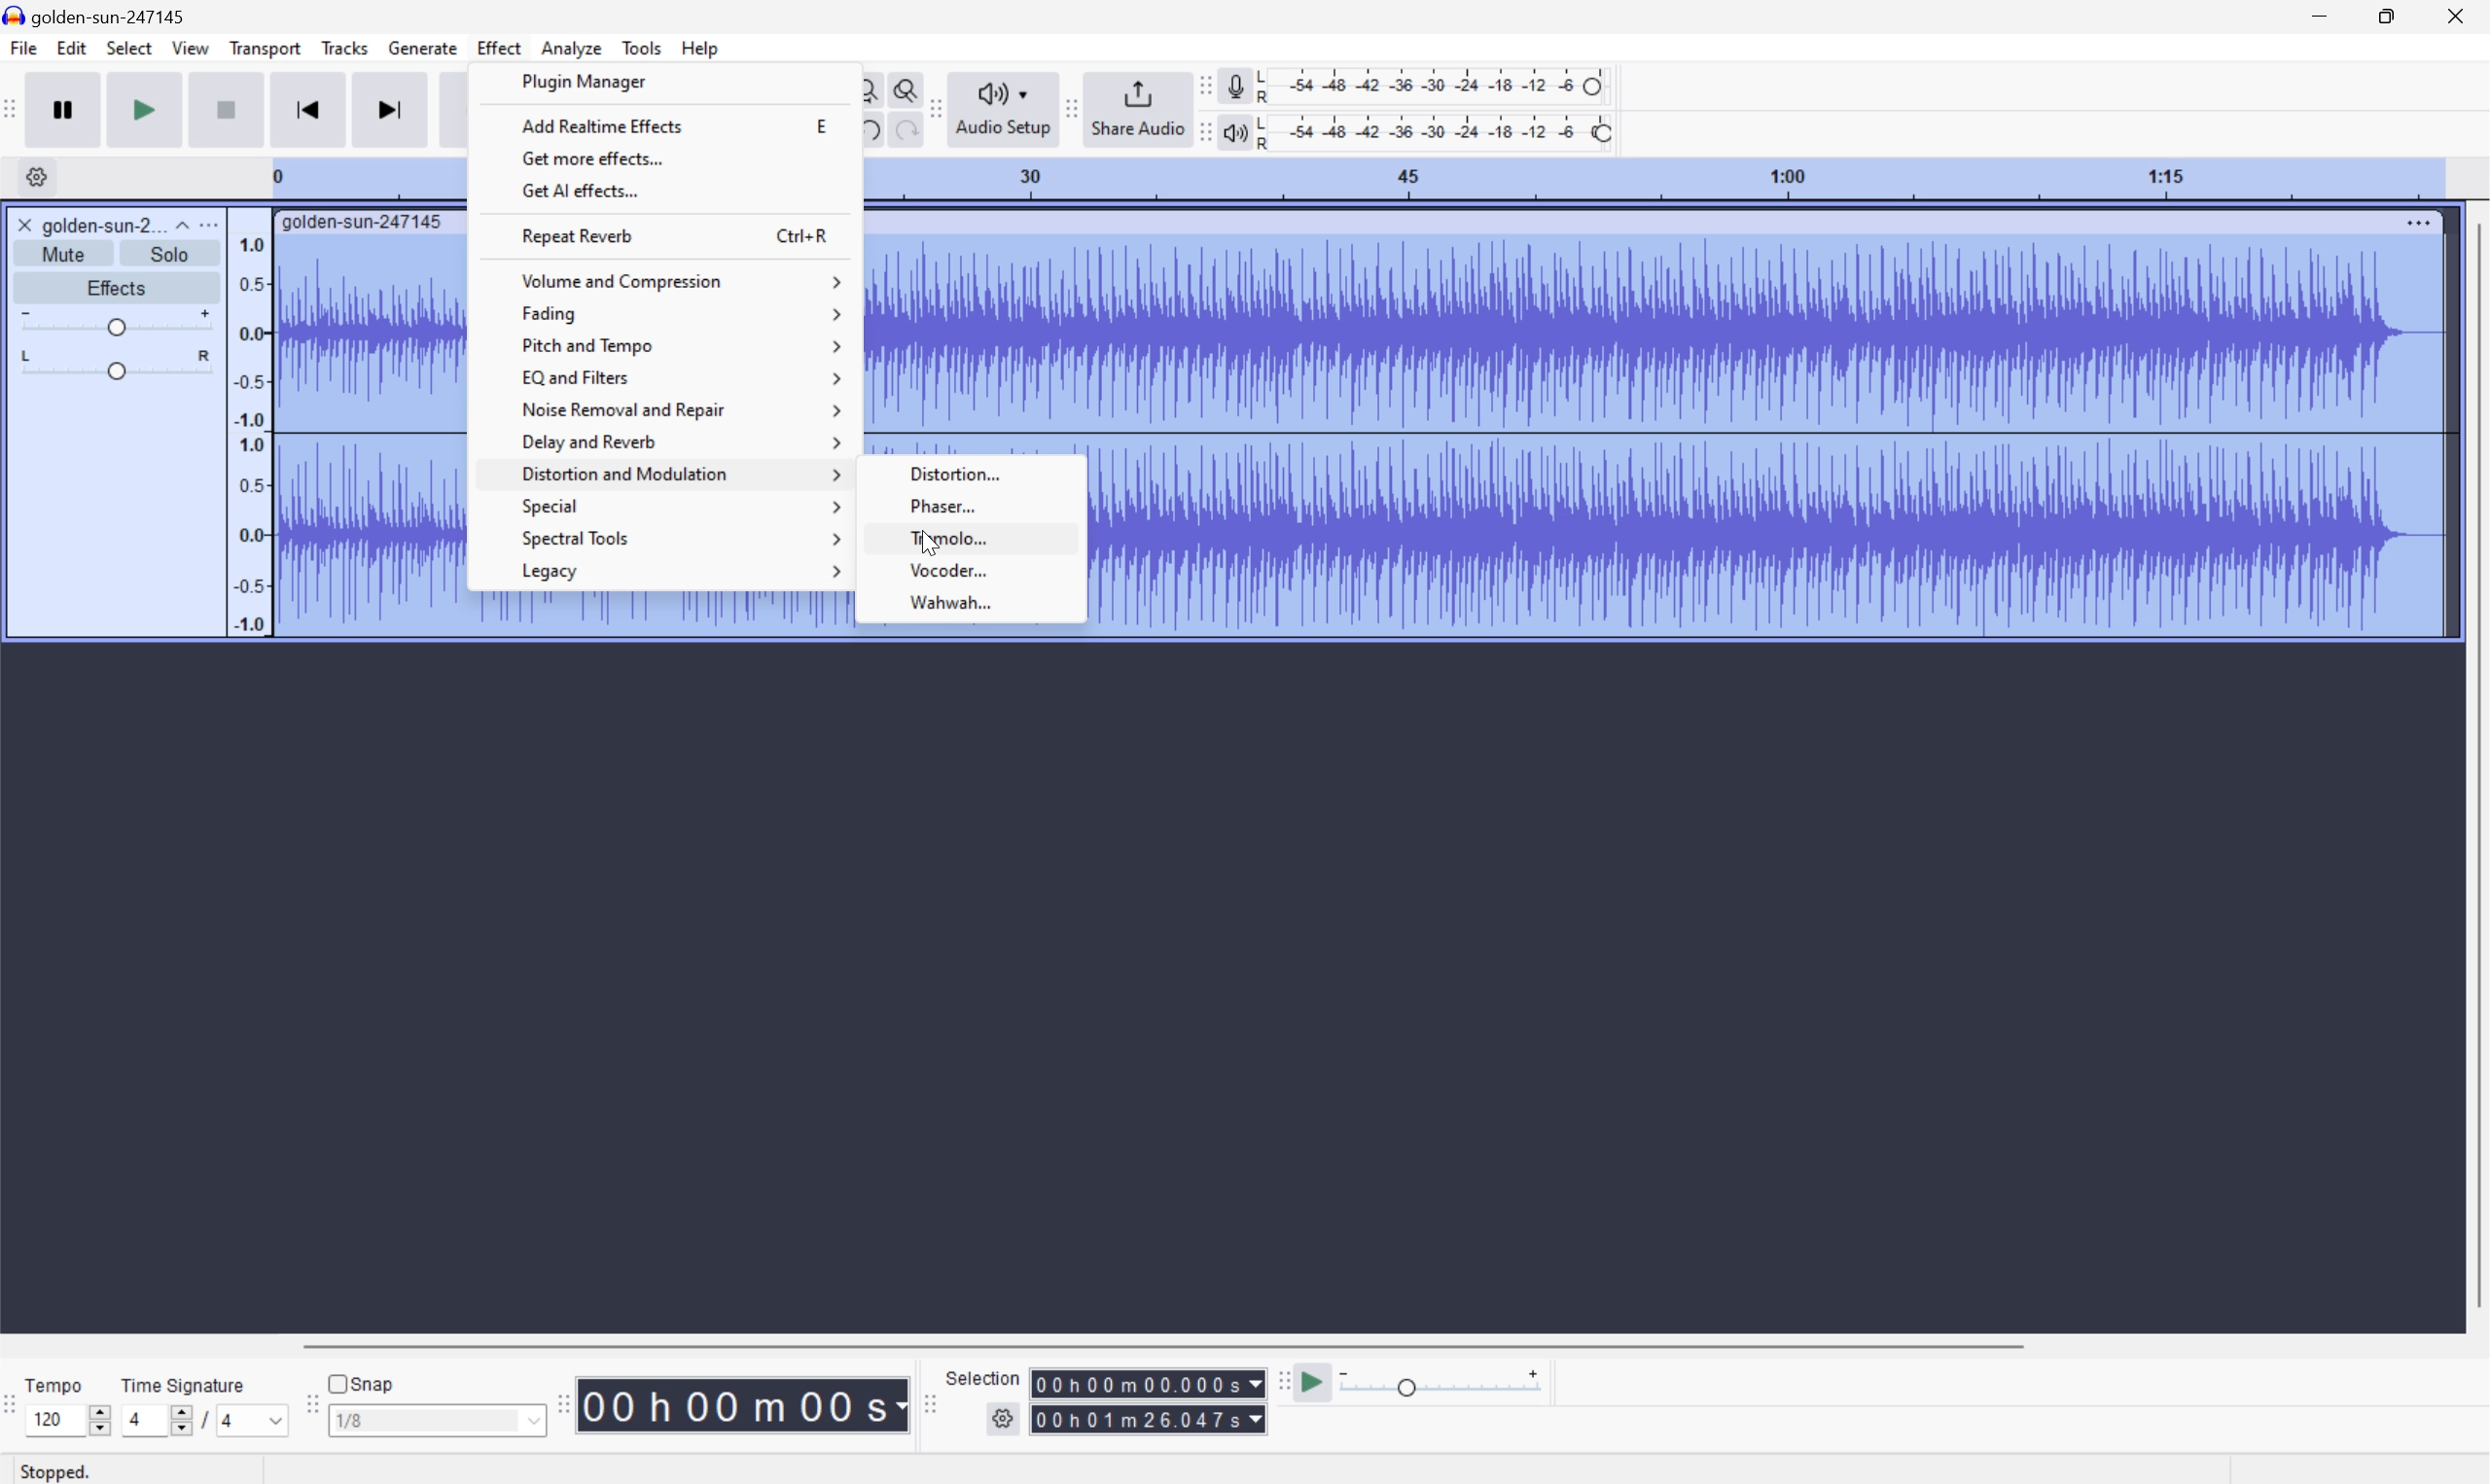  I want to click on Audacity playback meter toolbar, so click(1204, 131).